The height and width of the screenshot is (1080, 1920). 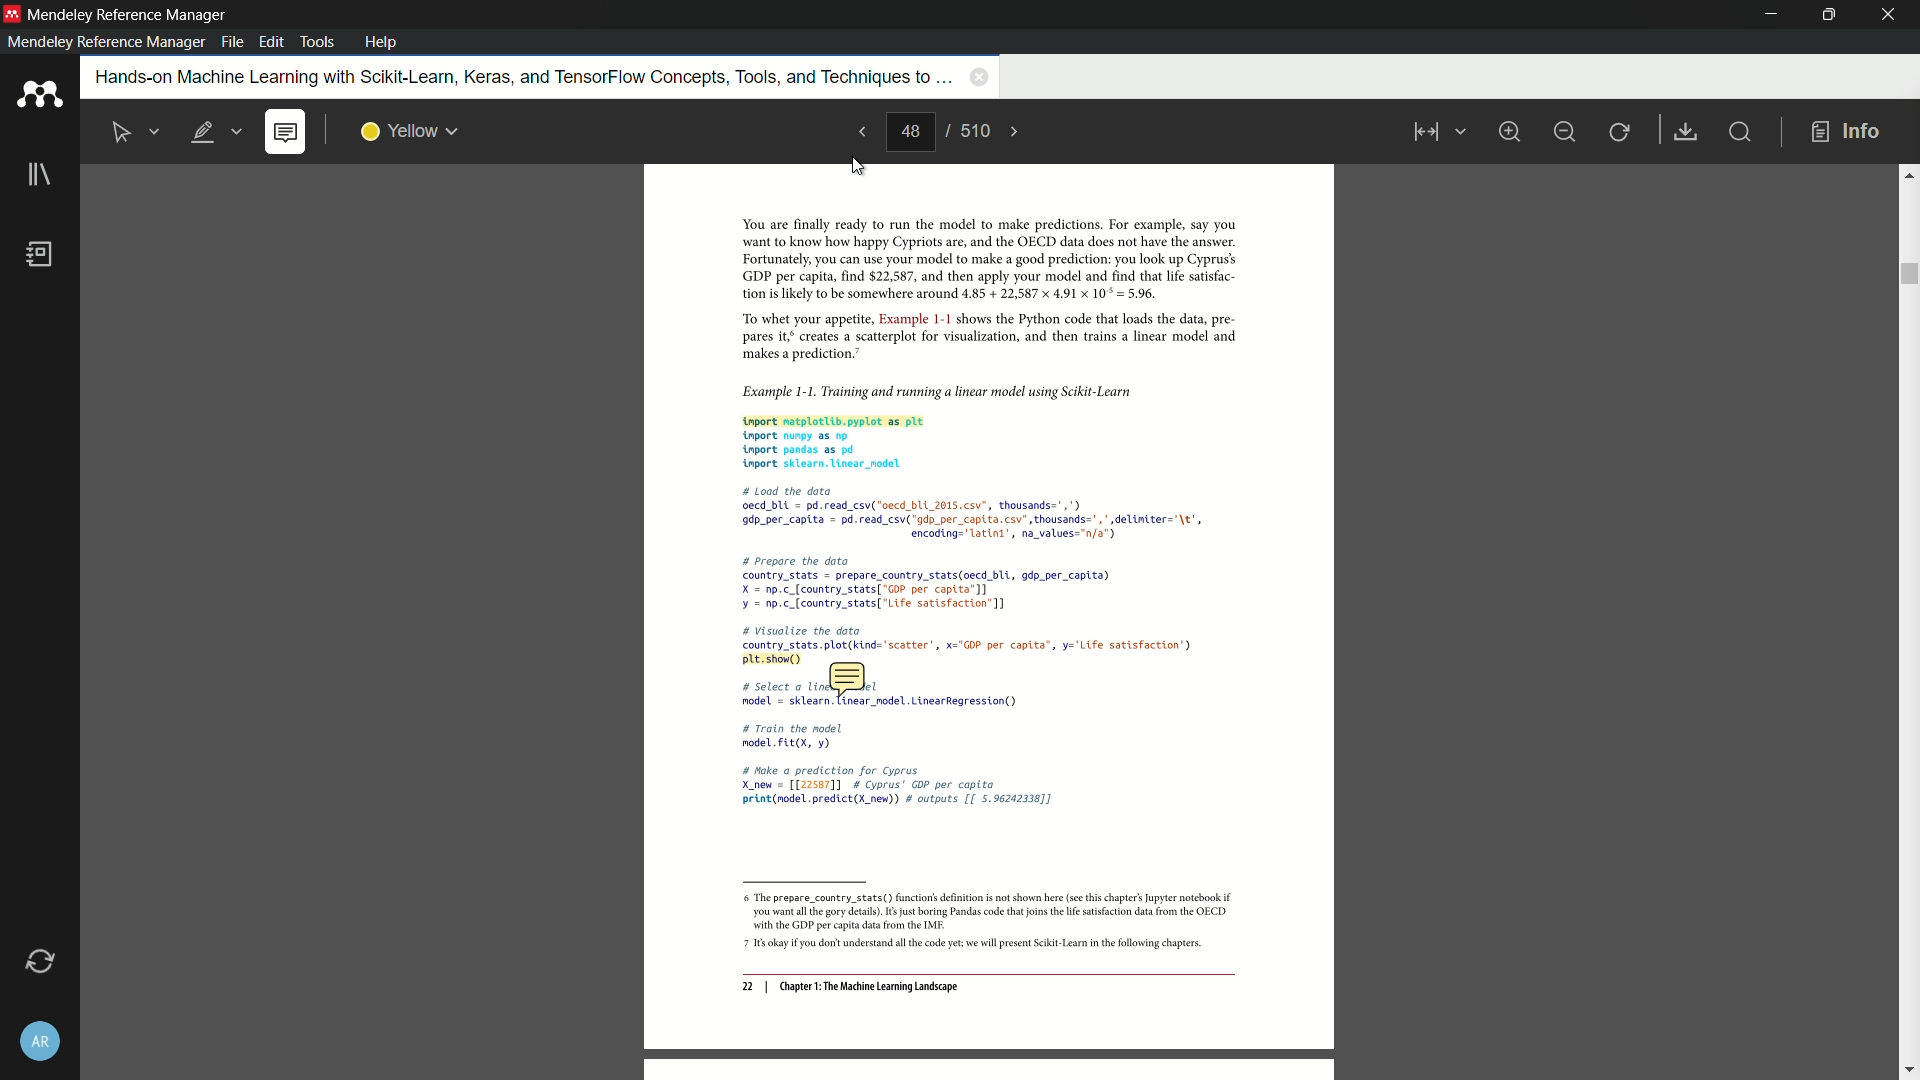 I want to click on current page, so click(x=910, y=132).